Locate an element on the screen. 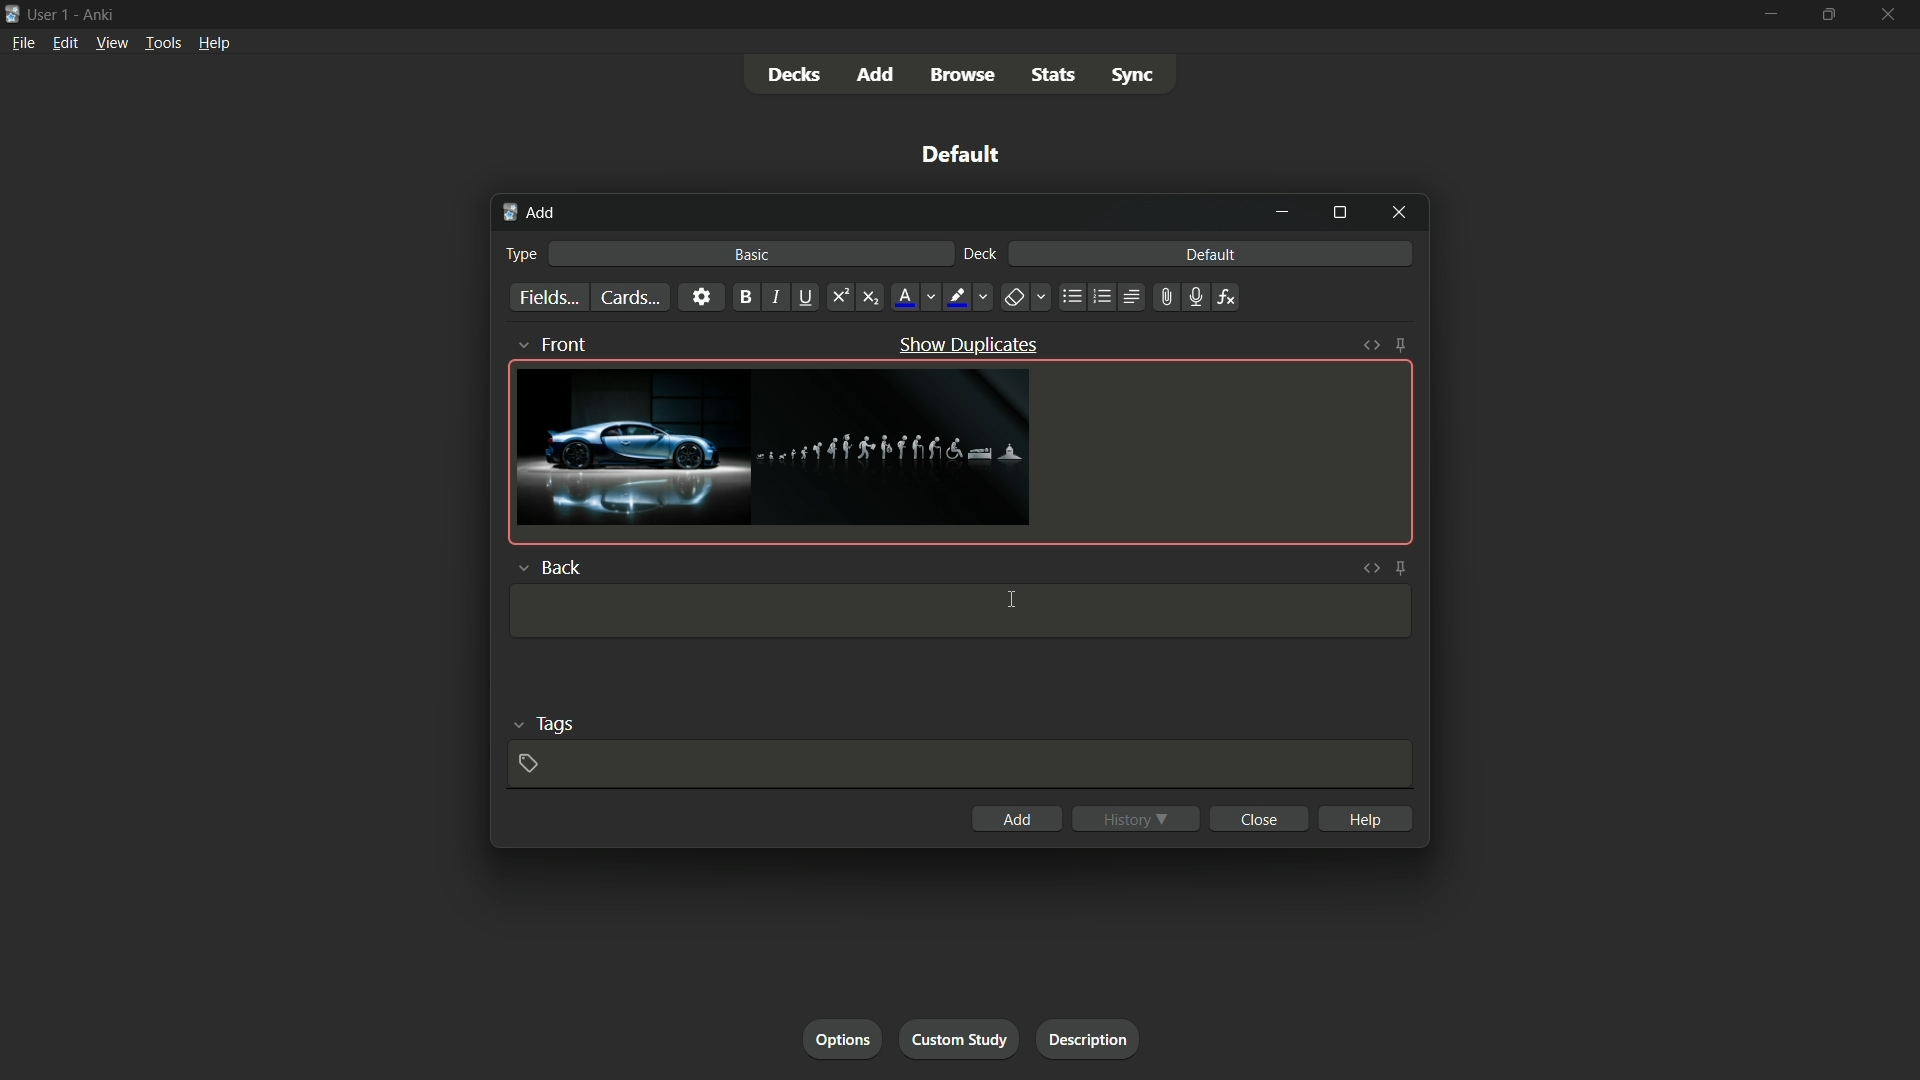 Image resolution: width=1920 pixels, height=1080 pixels. deck is located at coordinates (981, 255).